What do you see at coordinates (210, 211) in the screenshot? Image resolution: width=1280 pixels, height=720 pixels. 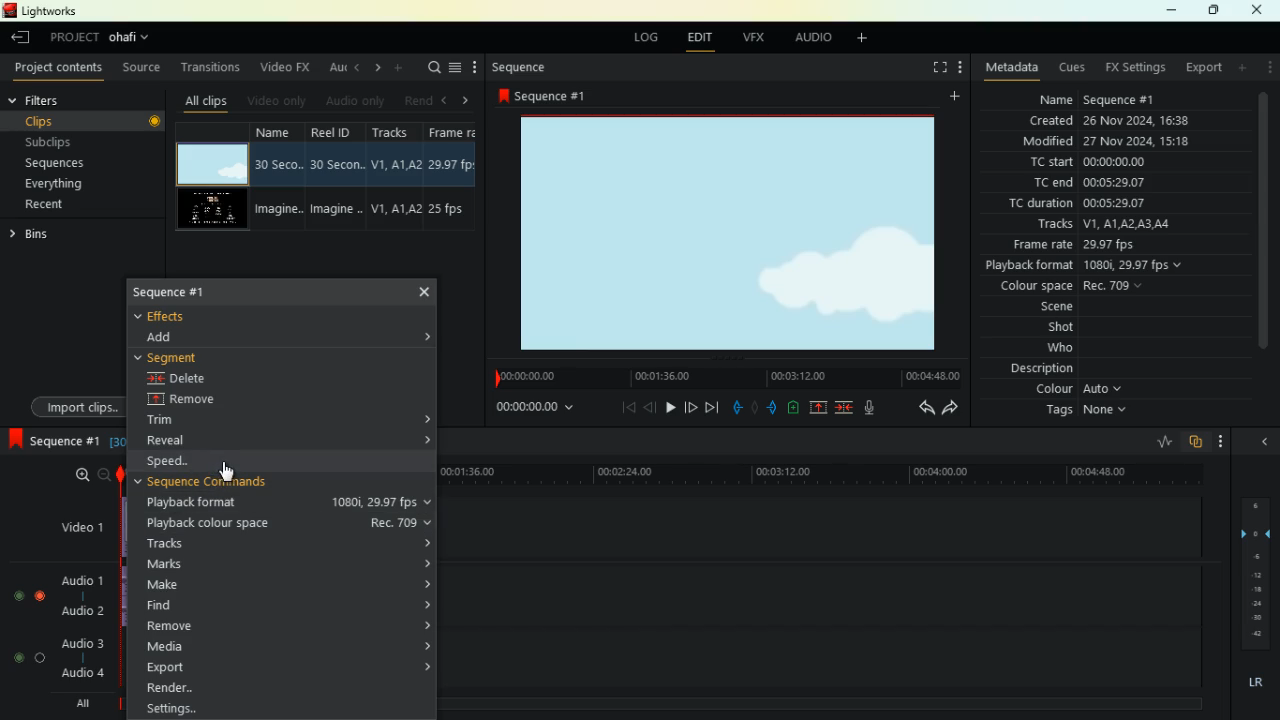 I see `video` at bounding box center [210, 211].